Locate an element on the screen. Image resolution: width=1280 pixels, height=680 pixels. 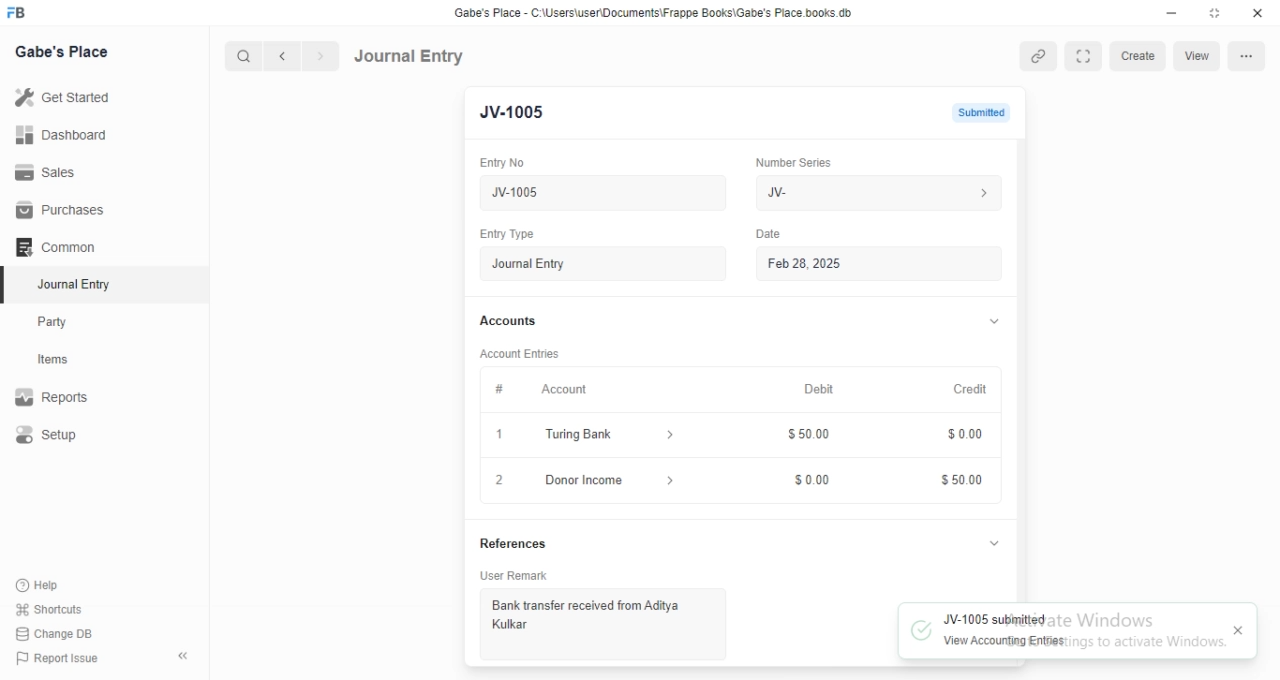
Debit is located at coordinates (818, 390).